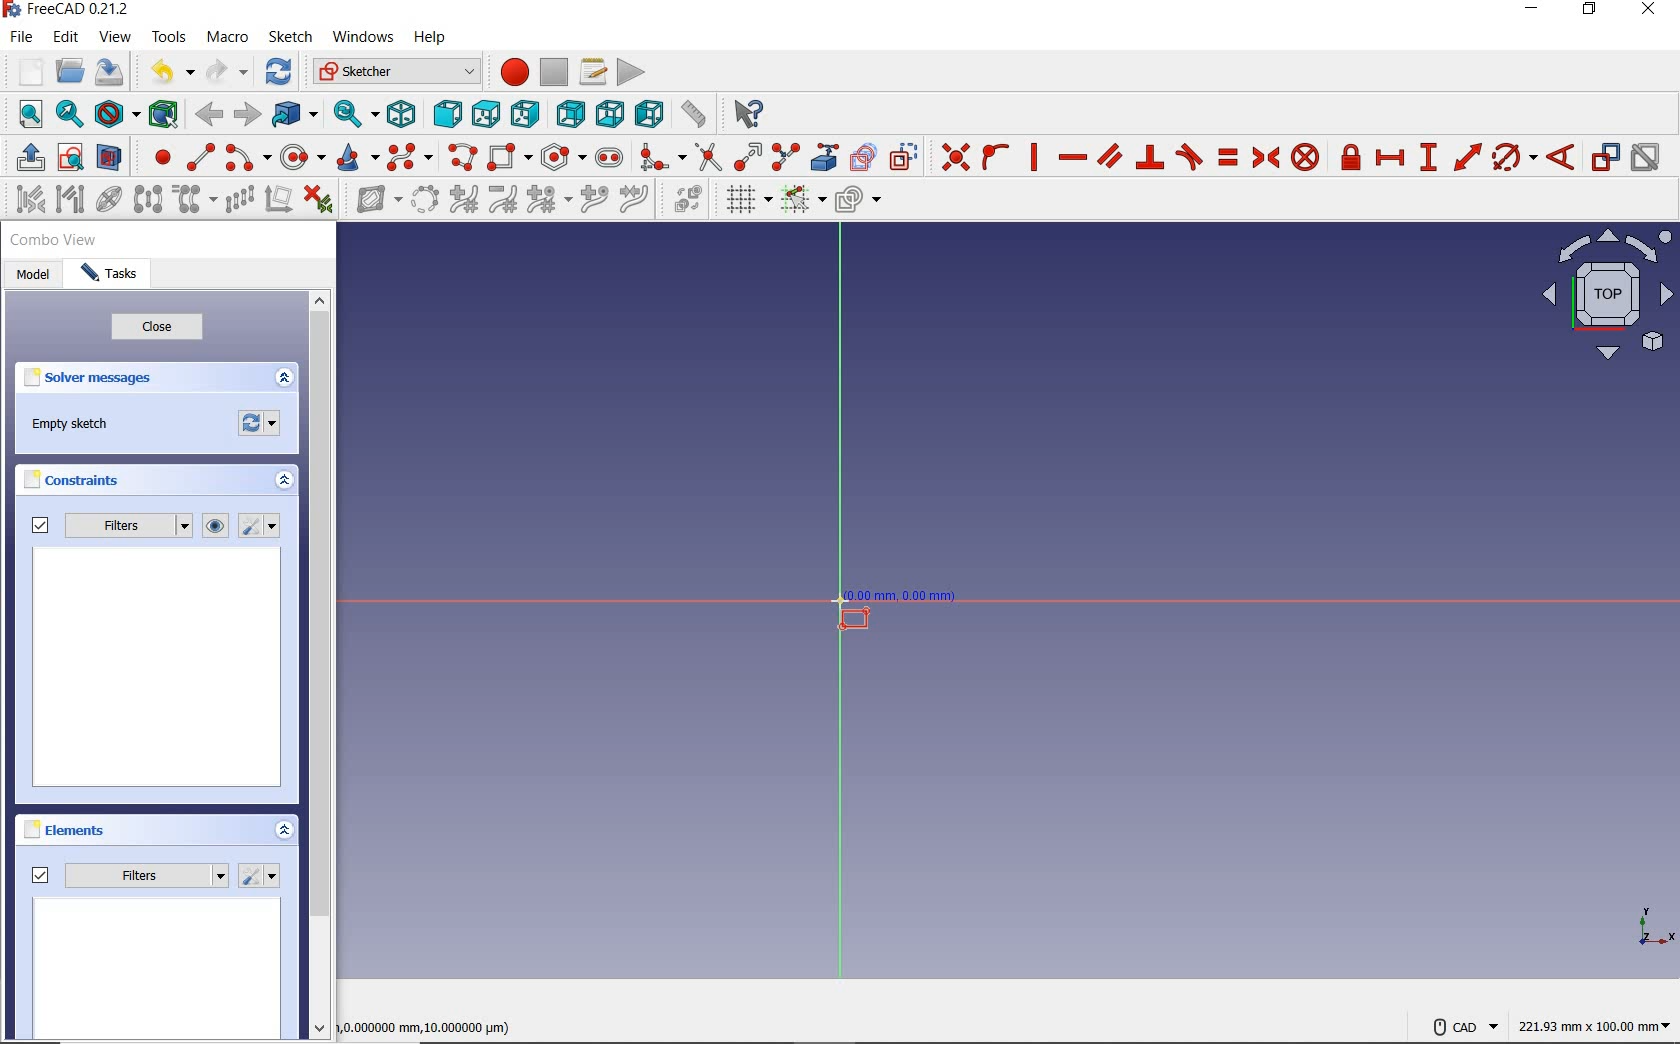  I want to click on settings, so click(263, 526).